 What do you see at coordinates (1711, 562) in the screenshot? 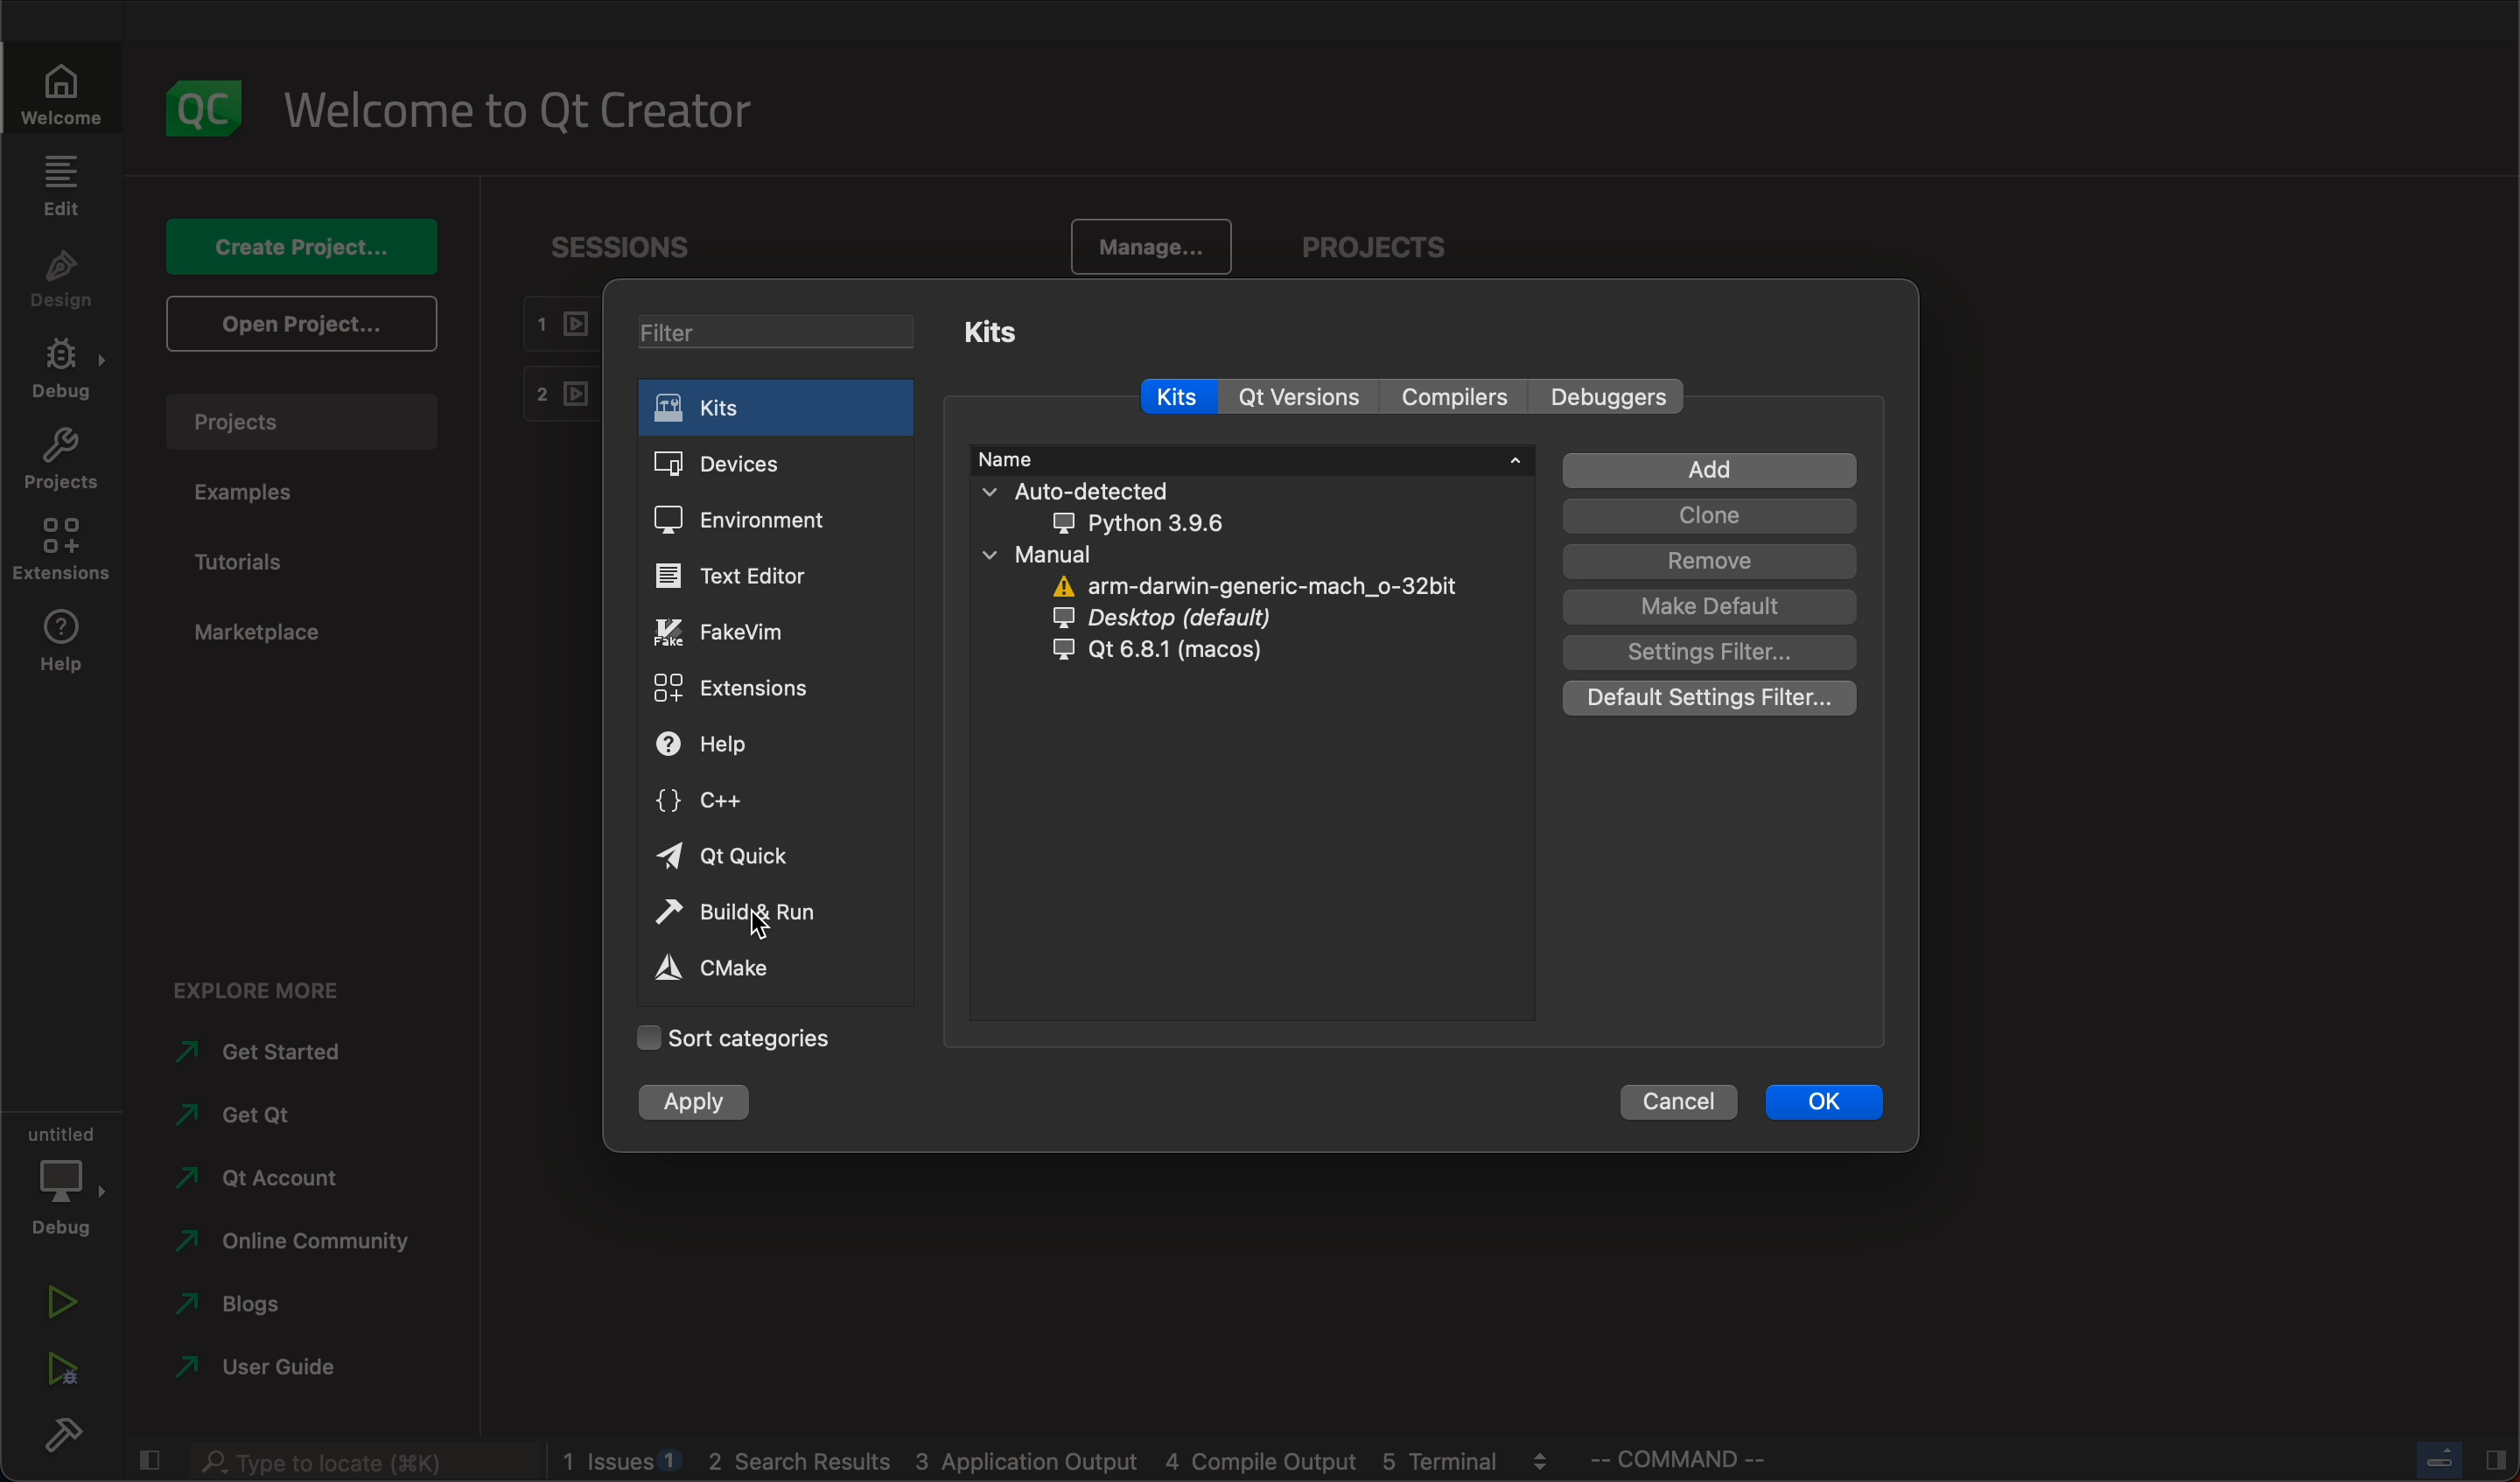
I see `remove` at bounding box center [1711, 562].